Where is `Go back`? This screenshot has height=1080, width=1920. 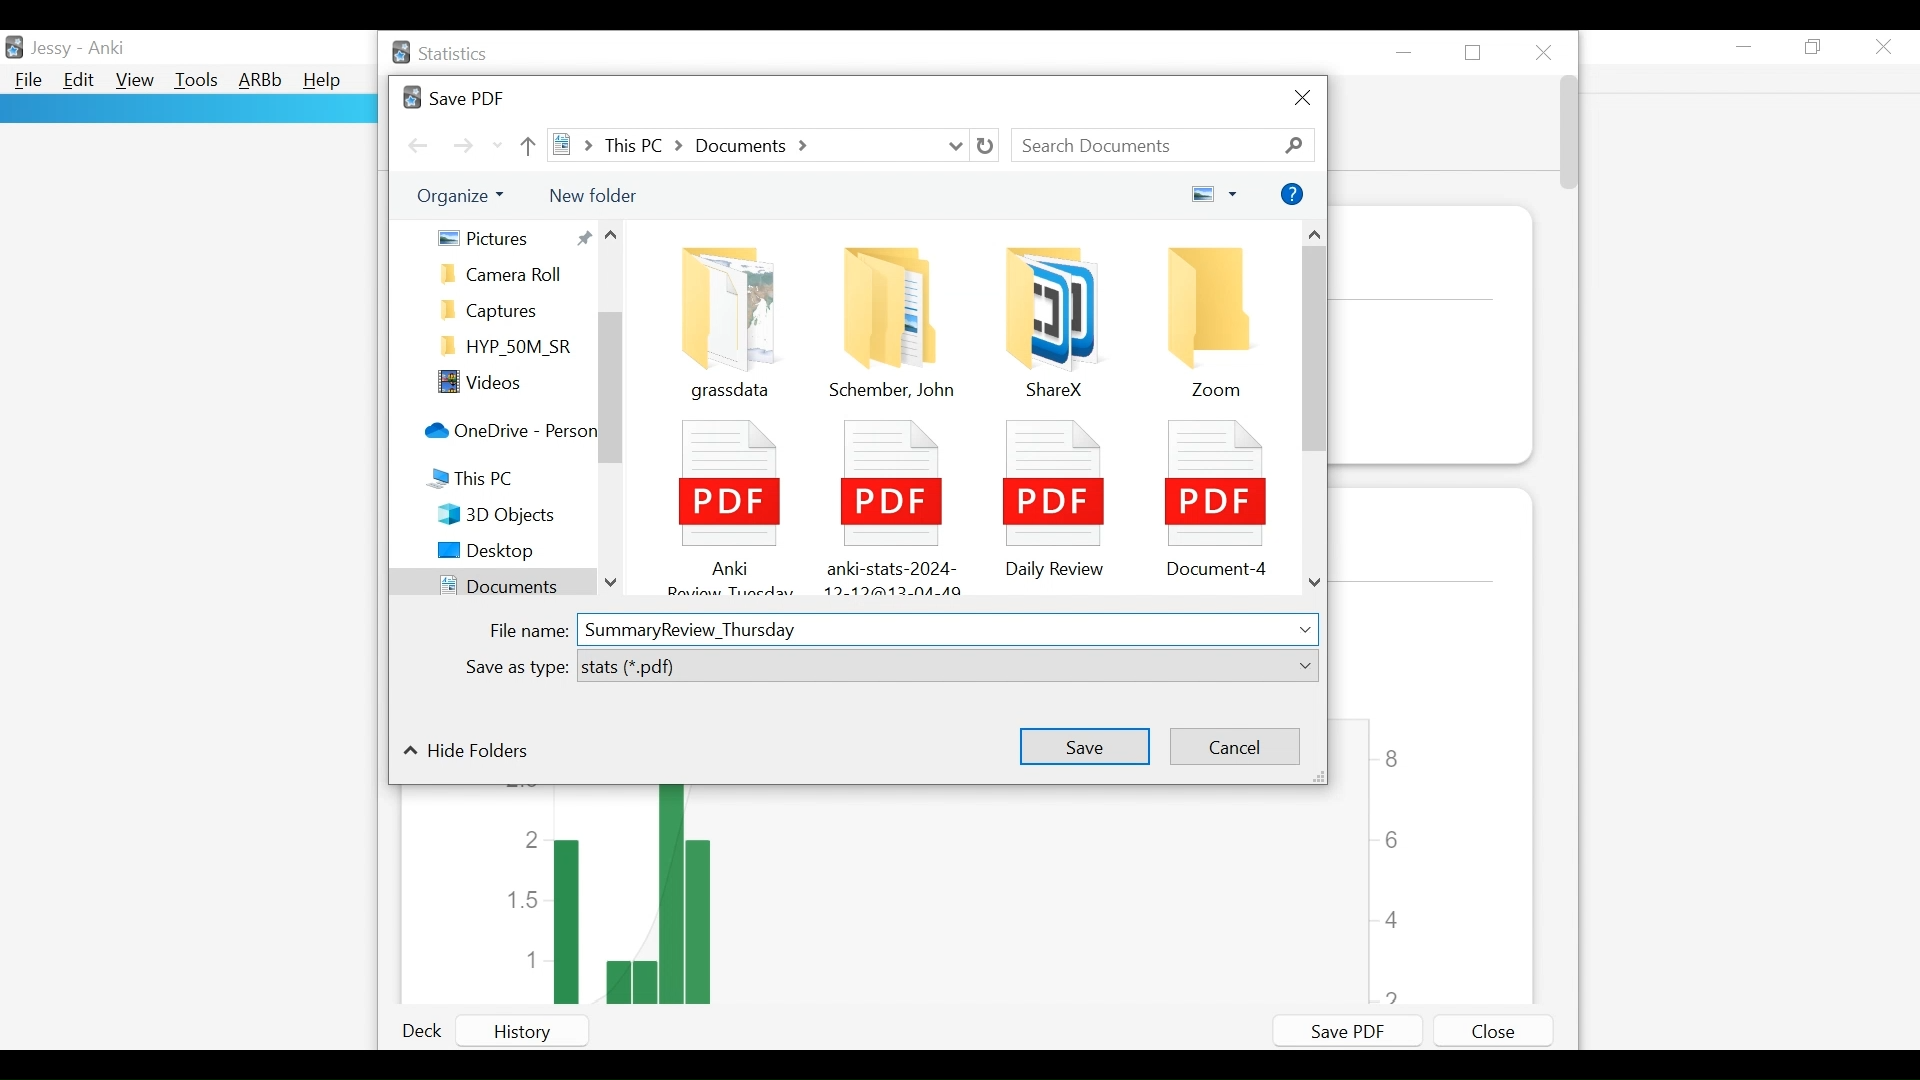 Go back is located at coordinates (418, 144).